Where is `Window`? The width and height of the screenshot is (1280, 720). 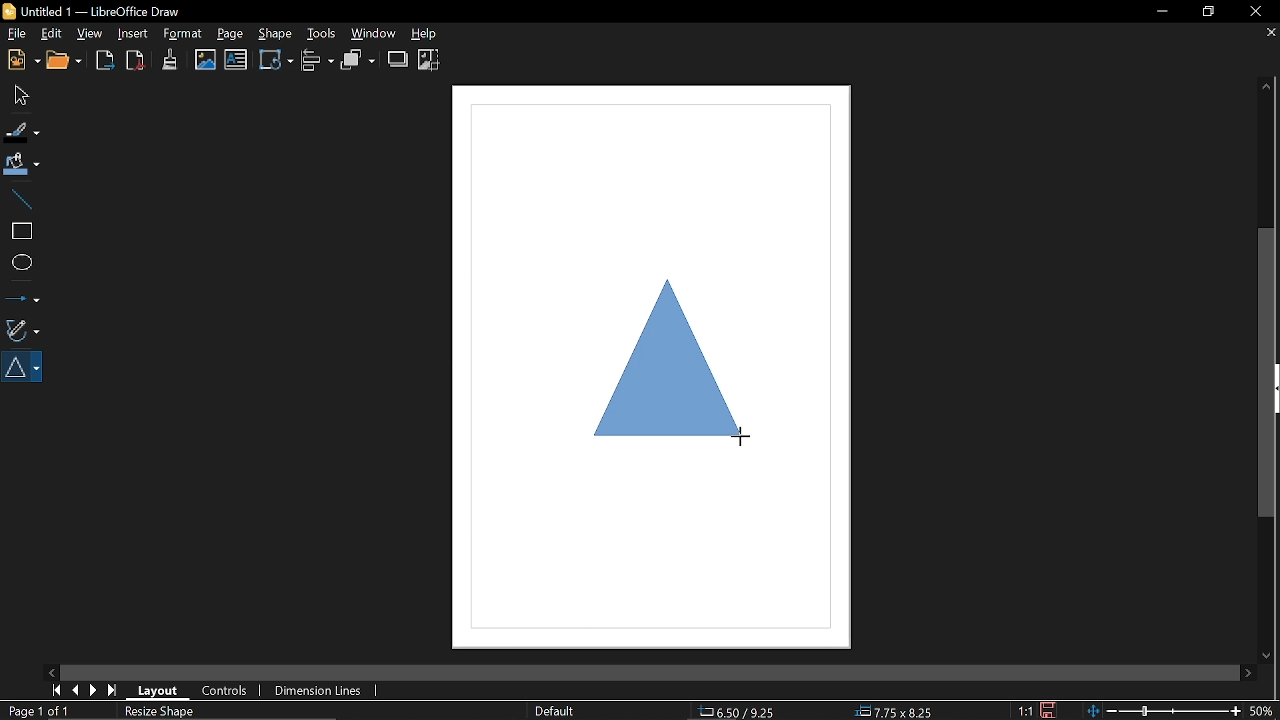
Window is located at coordinates (374, 33).